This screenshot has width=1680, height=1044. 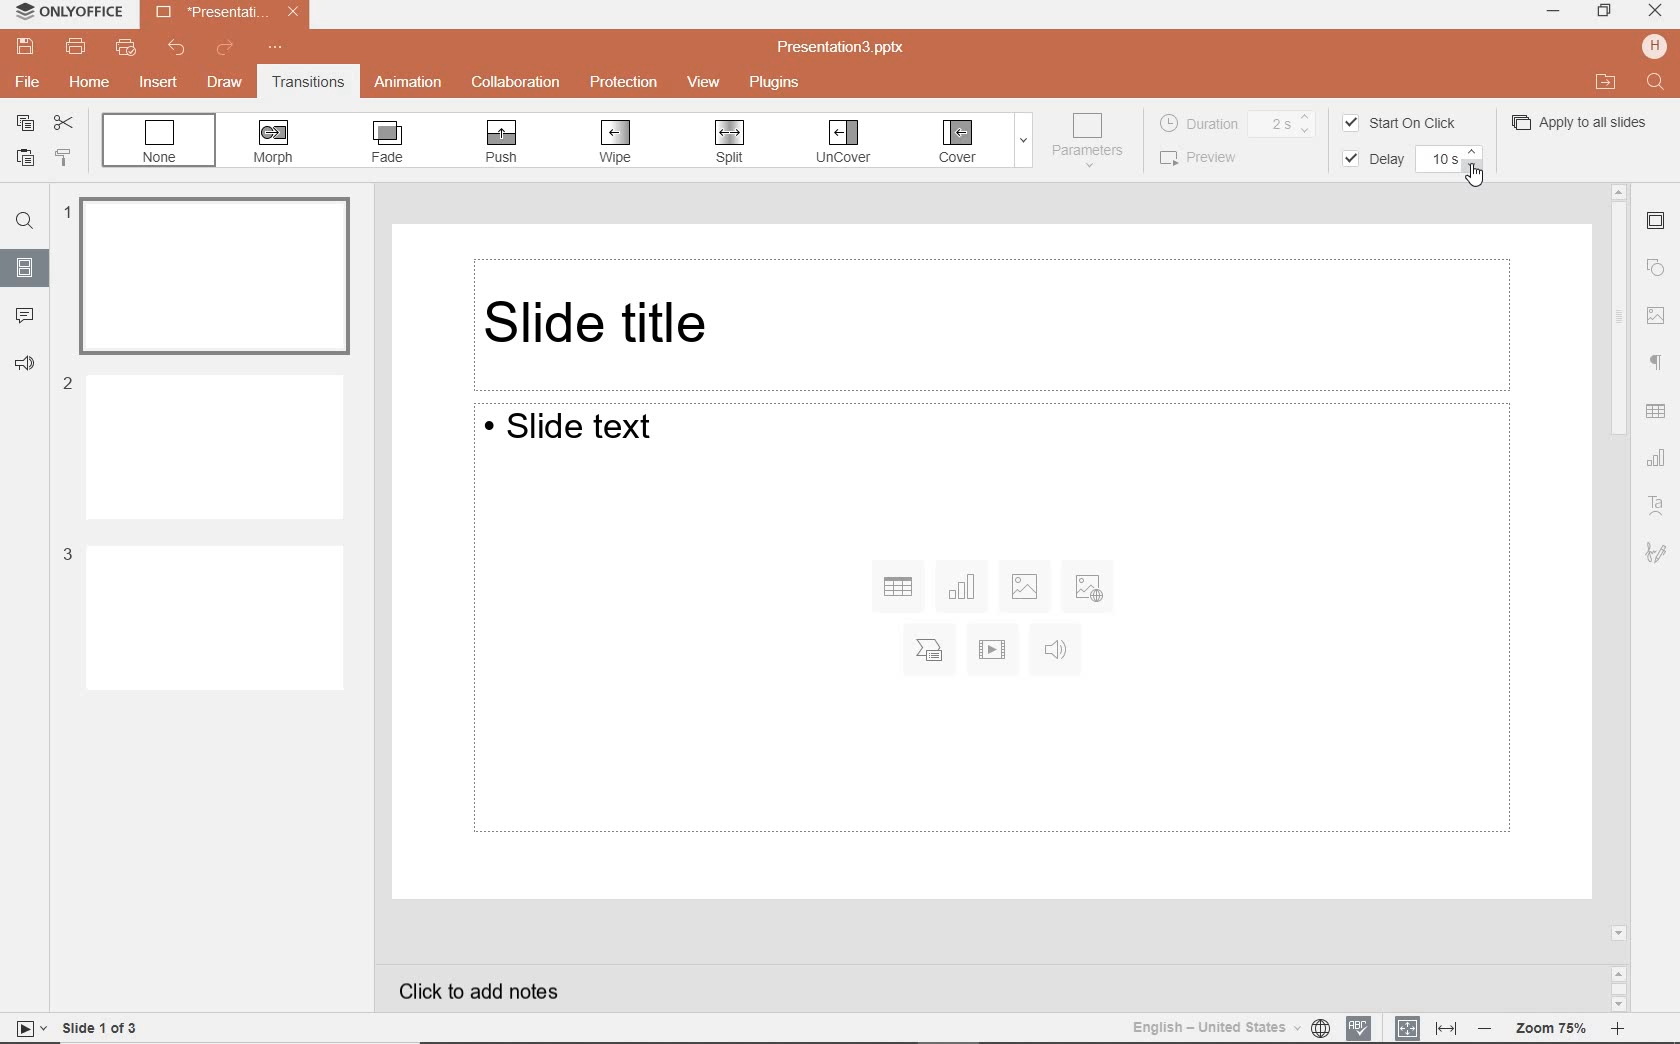 What do you see at coordinates (1209, 157) in the screenshot?
I see `PREVIEW` at bounding box center [1209, 157].